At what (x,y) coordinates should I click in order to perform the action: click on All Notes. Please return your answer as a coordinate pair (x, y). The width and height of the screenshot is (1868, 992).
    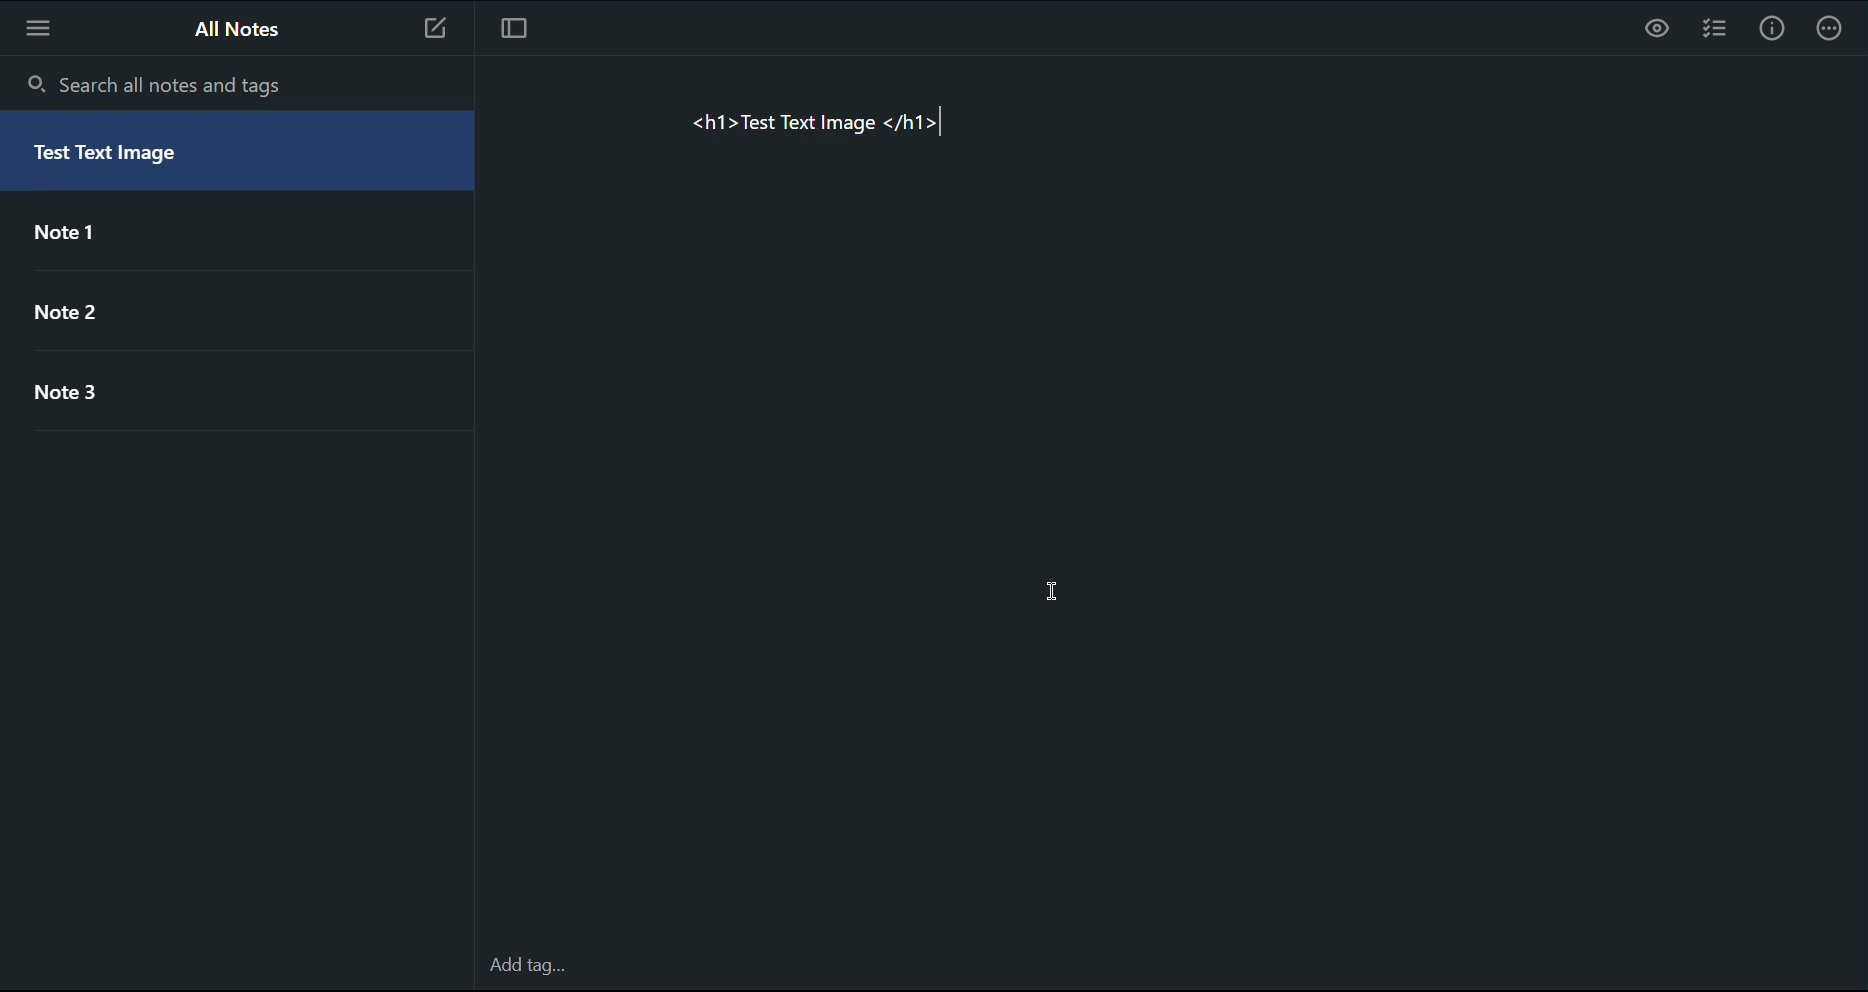
    Looking at the image, I should click on (233, 28).